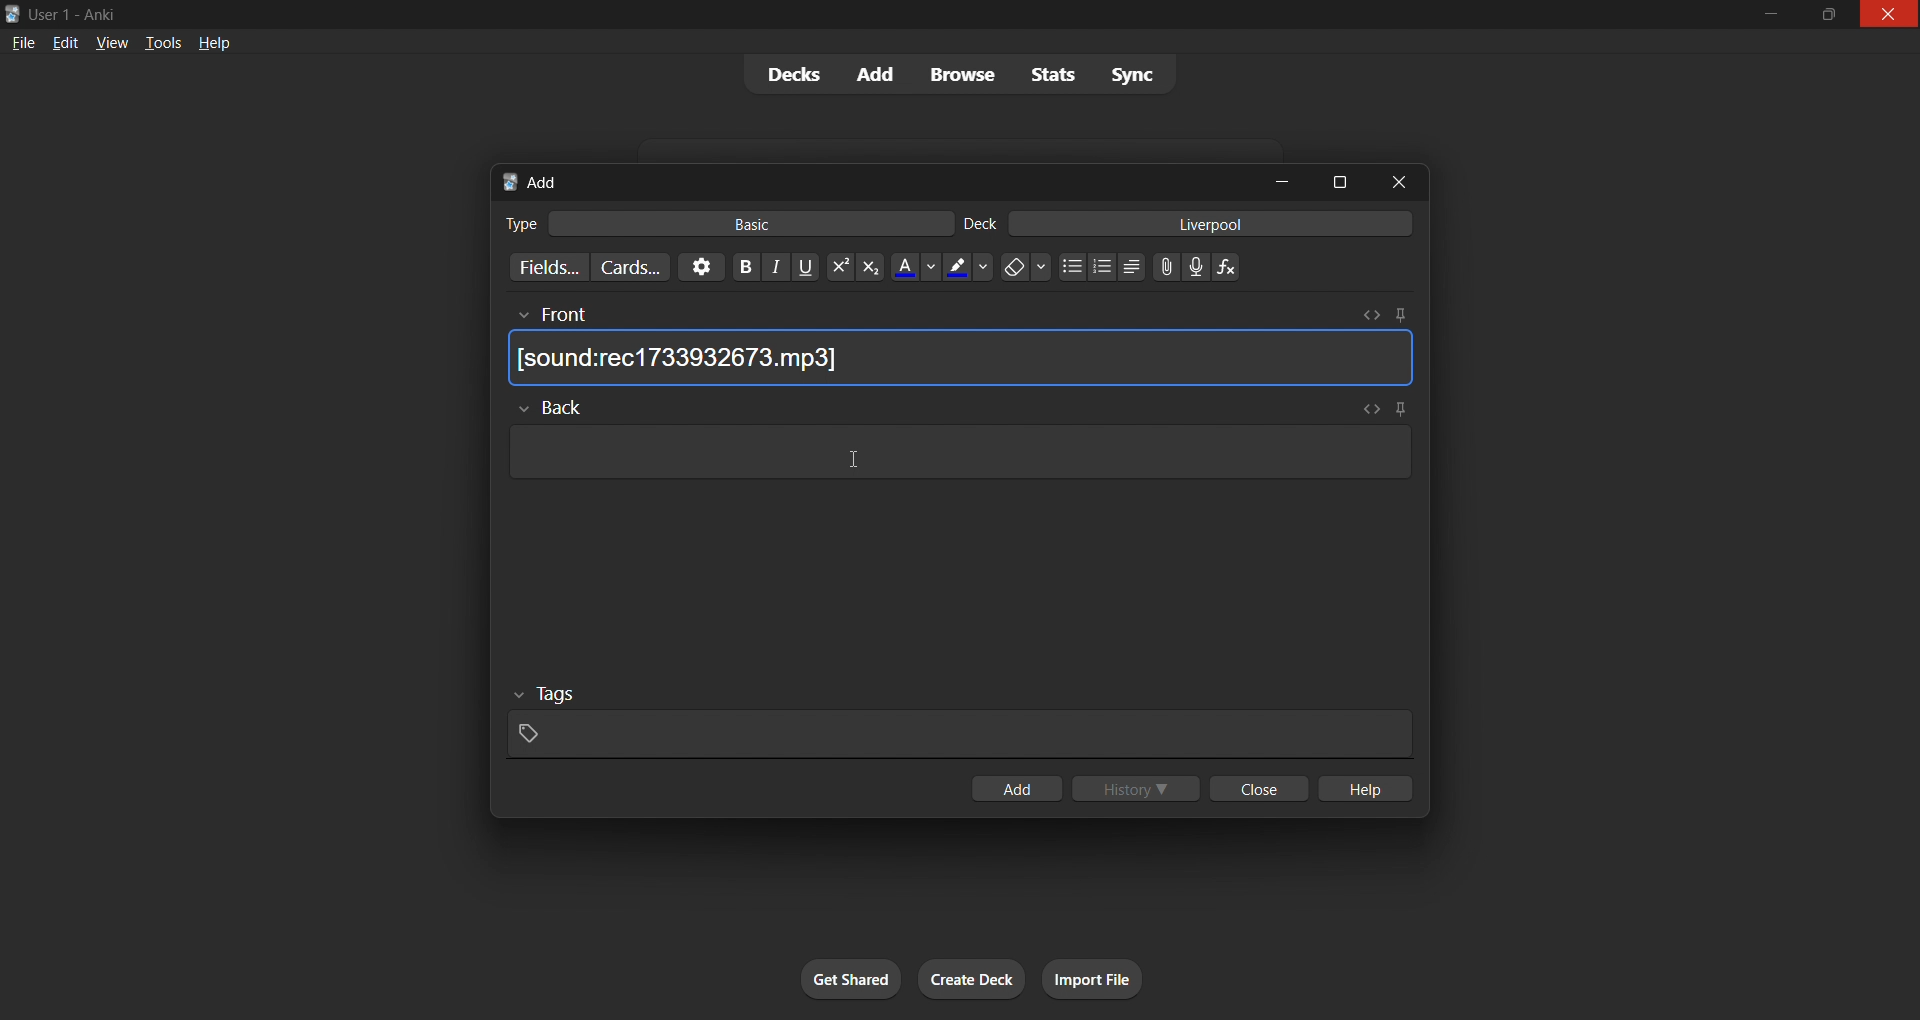 The width and height of the screenshot is (1920, 1020). I want to click on file, so click(19, 44).